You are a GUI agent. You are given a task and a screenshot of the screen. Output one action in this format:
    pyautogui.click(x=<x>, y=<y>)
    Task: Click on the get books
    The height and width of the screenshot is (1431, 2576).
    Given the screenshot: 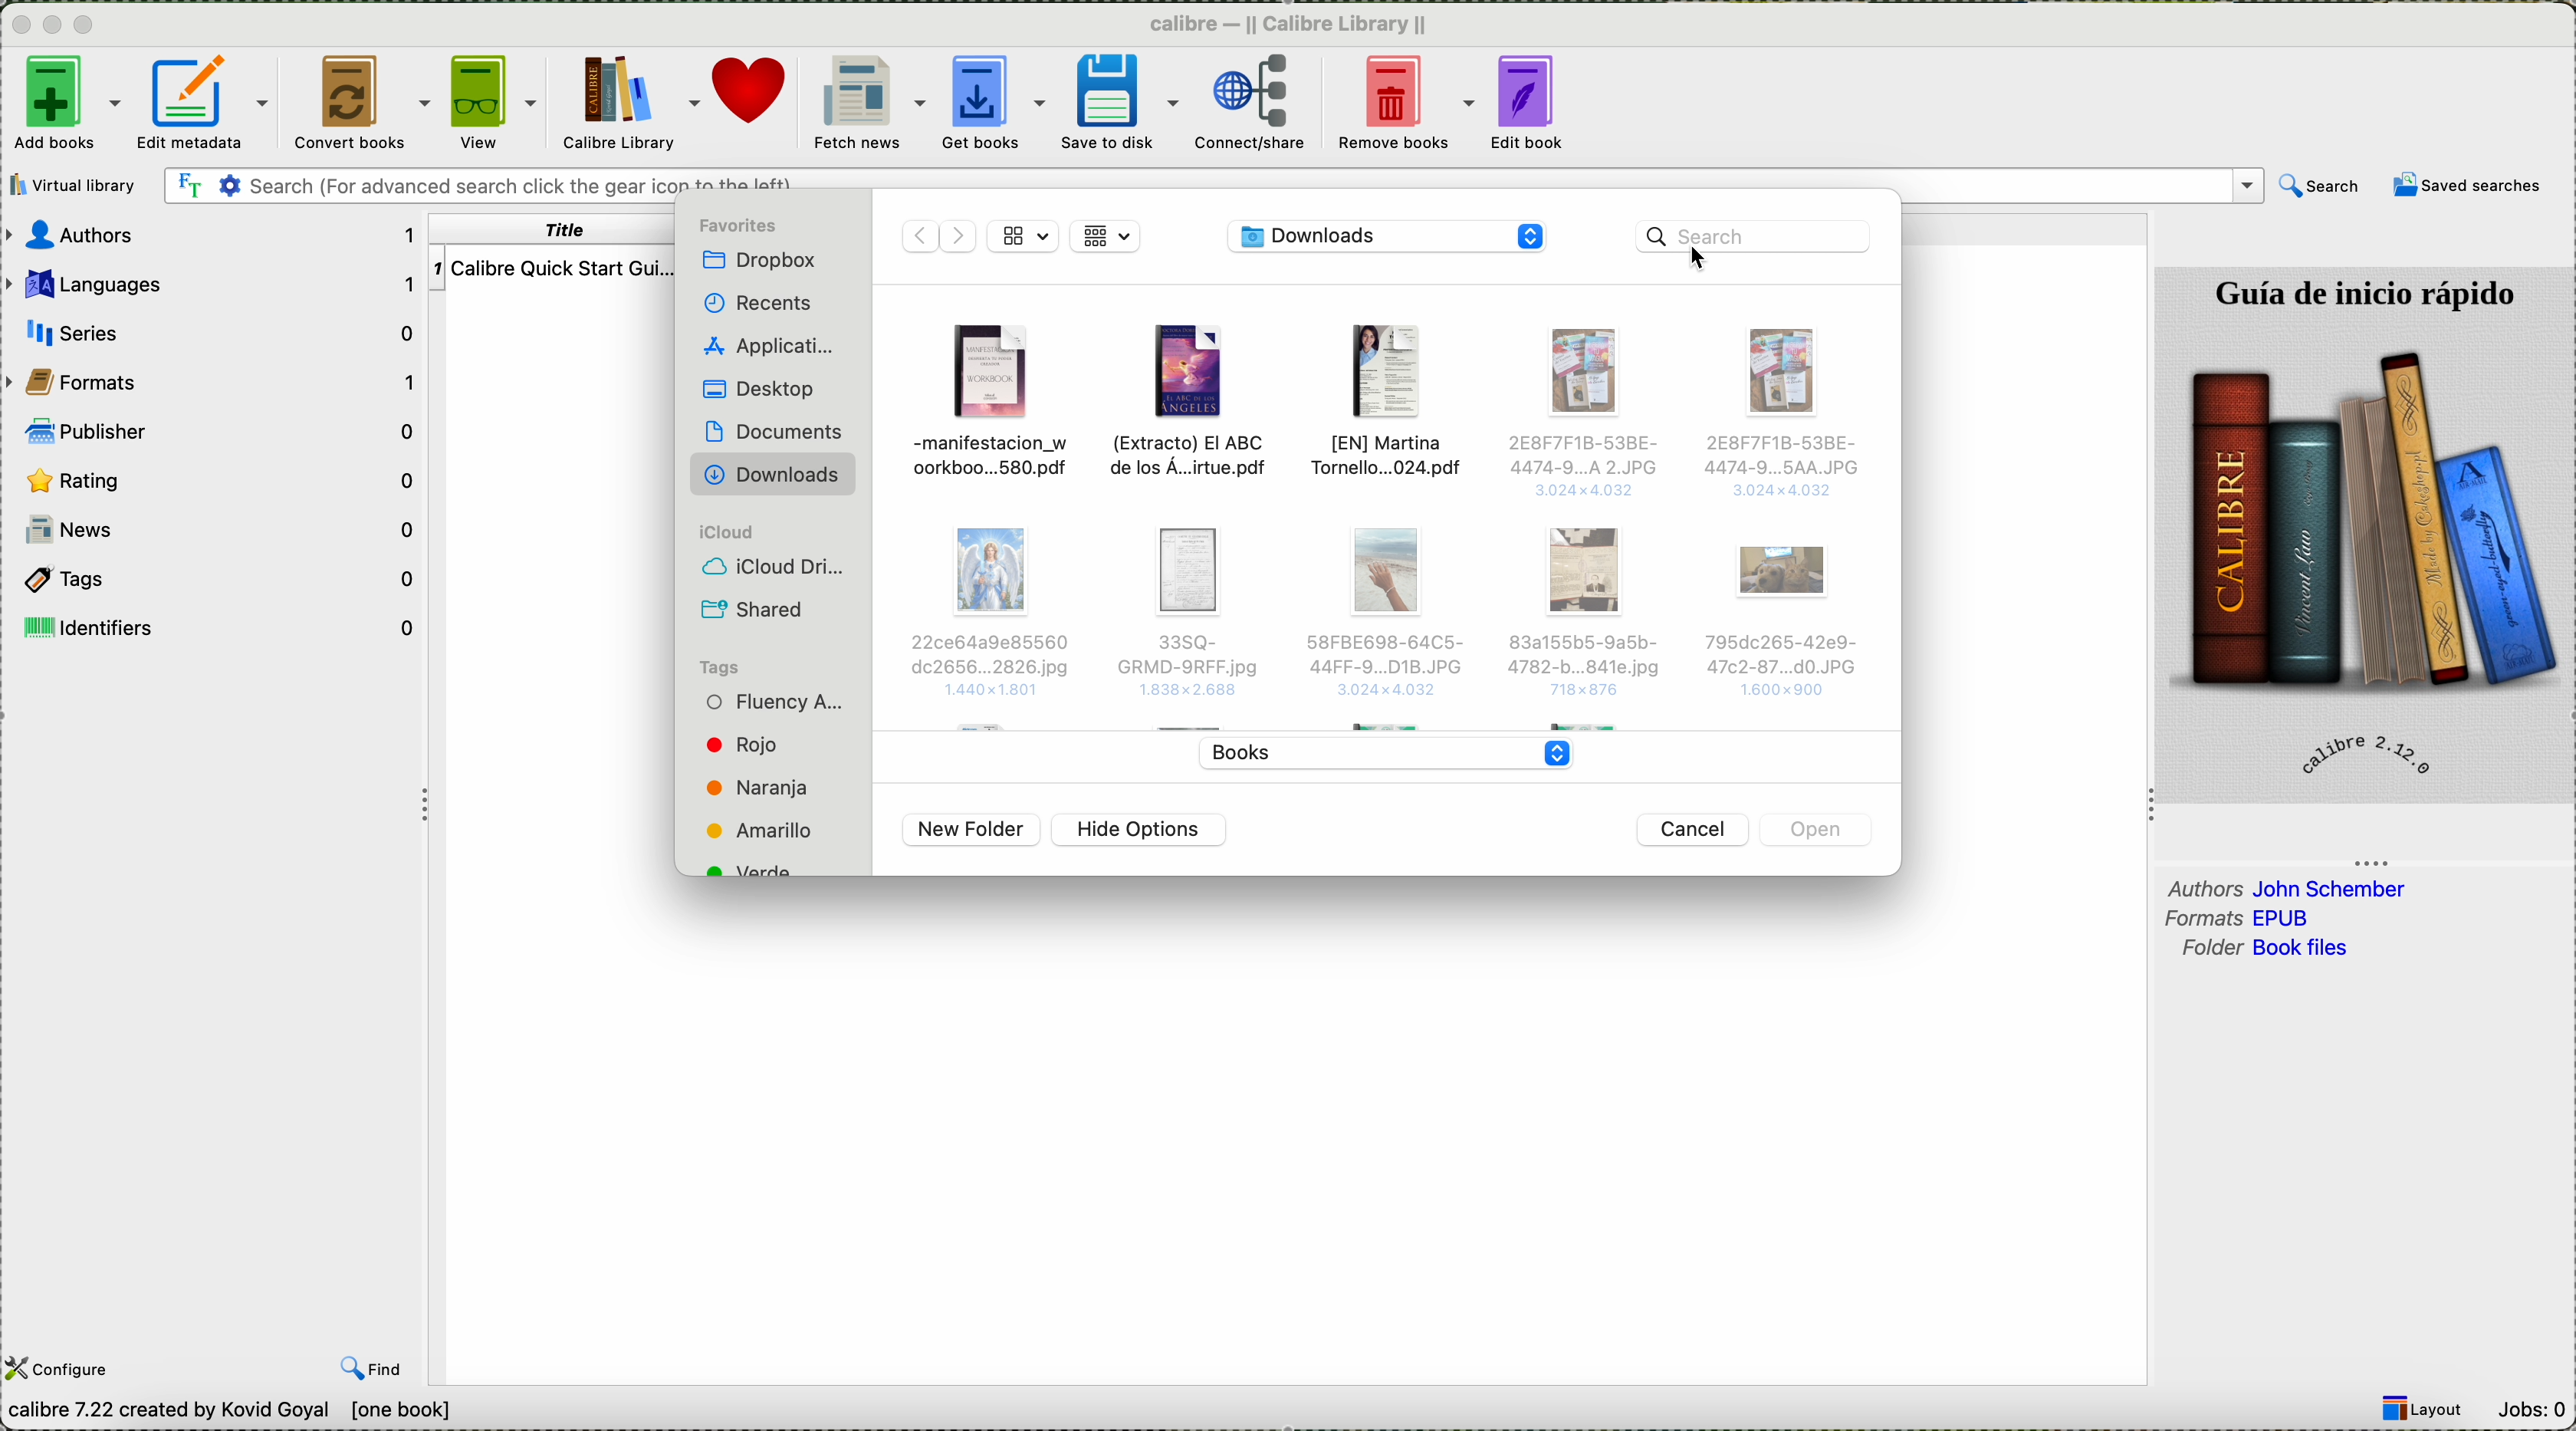 What is the action you would take?
    pyautogui.click(x=993, y=101)
    